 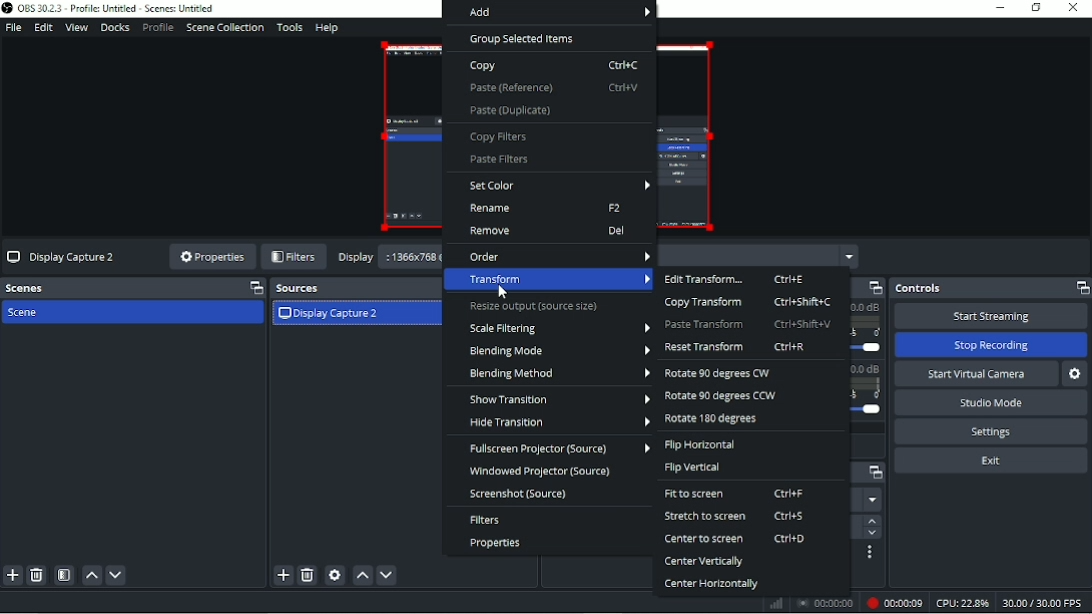 What do you see at coordinates (64, 258) in the screenshot?
I see `Display Capture 2` at bounding box center [64, 258].